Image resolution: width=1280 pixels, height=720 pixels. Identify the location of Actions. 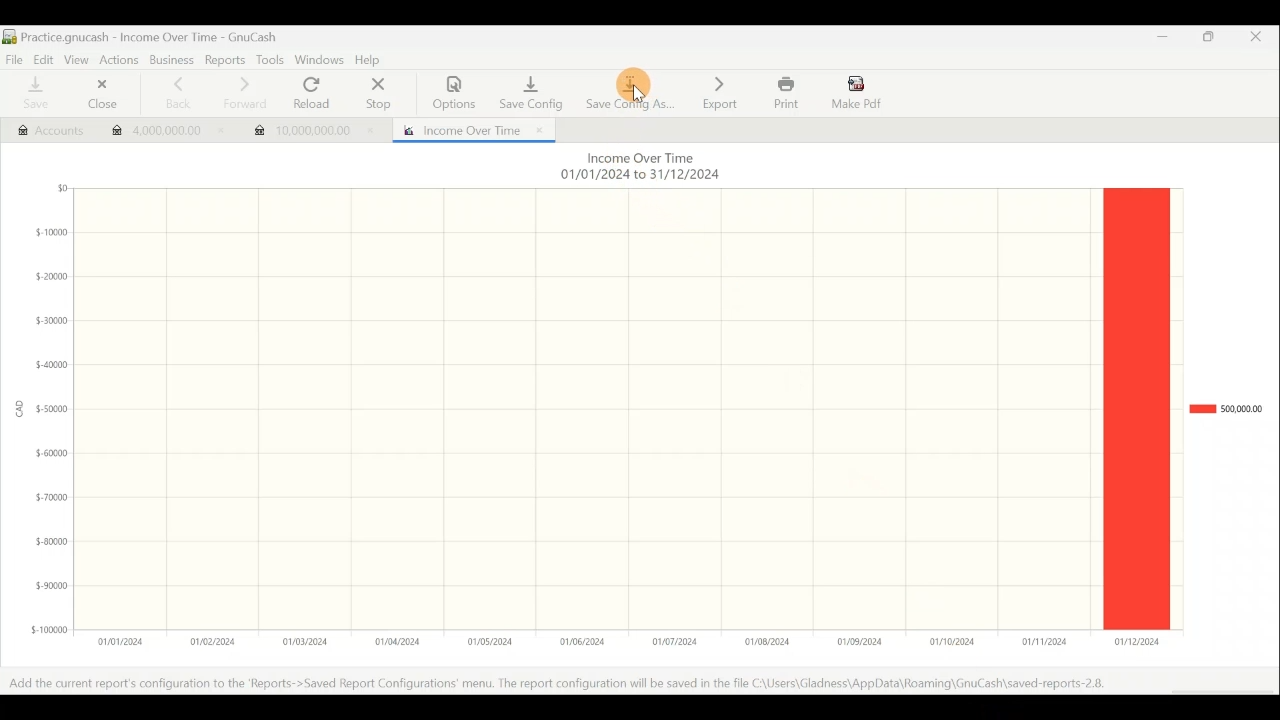
(119, 59).